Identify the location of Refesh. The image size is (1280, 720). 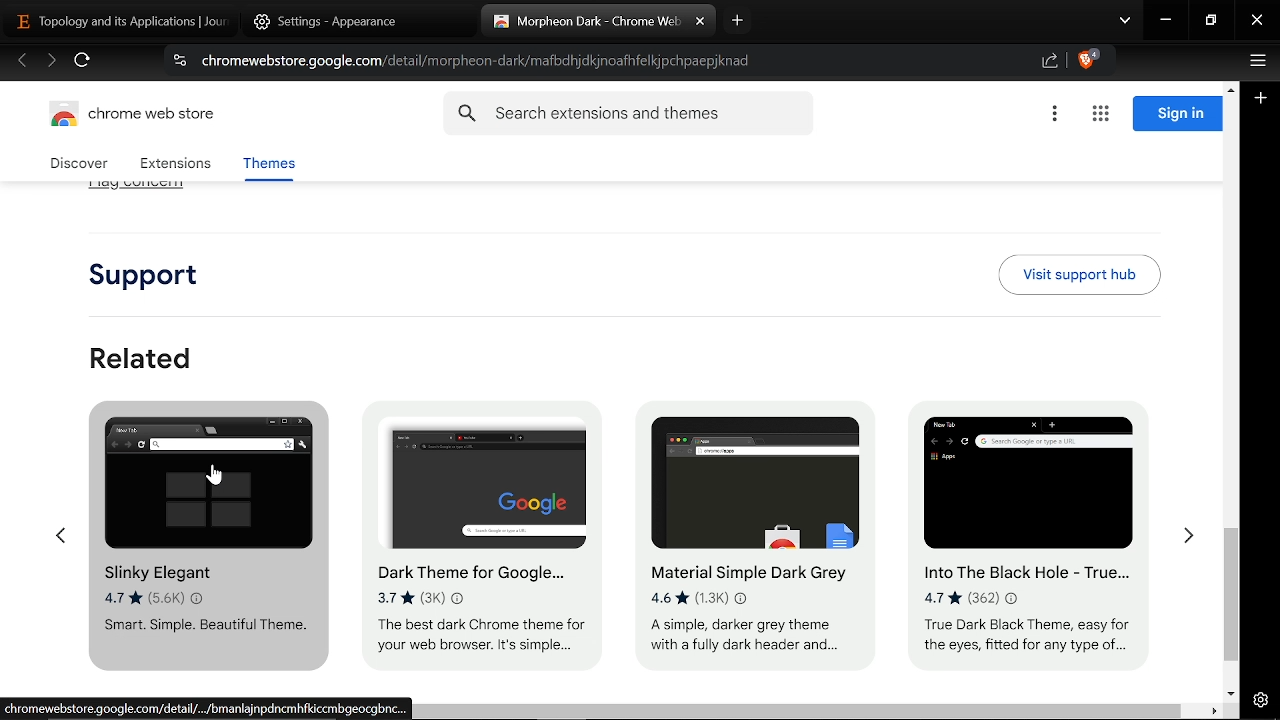
(83, 63).